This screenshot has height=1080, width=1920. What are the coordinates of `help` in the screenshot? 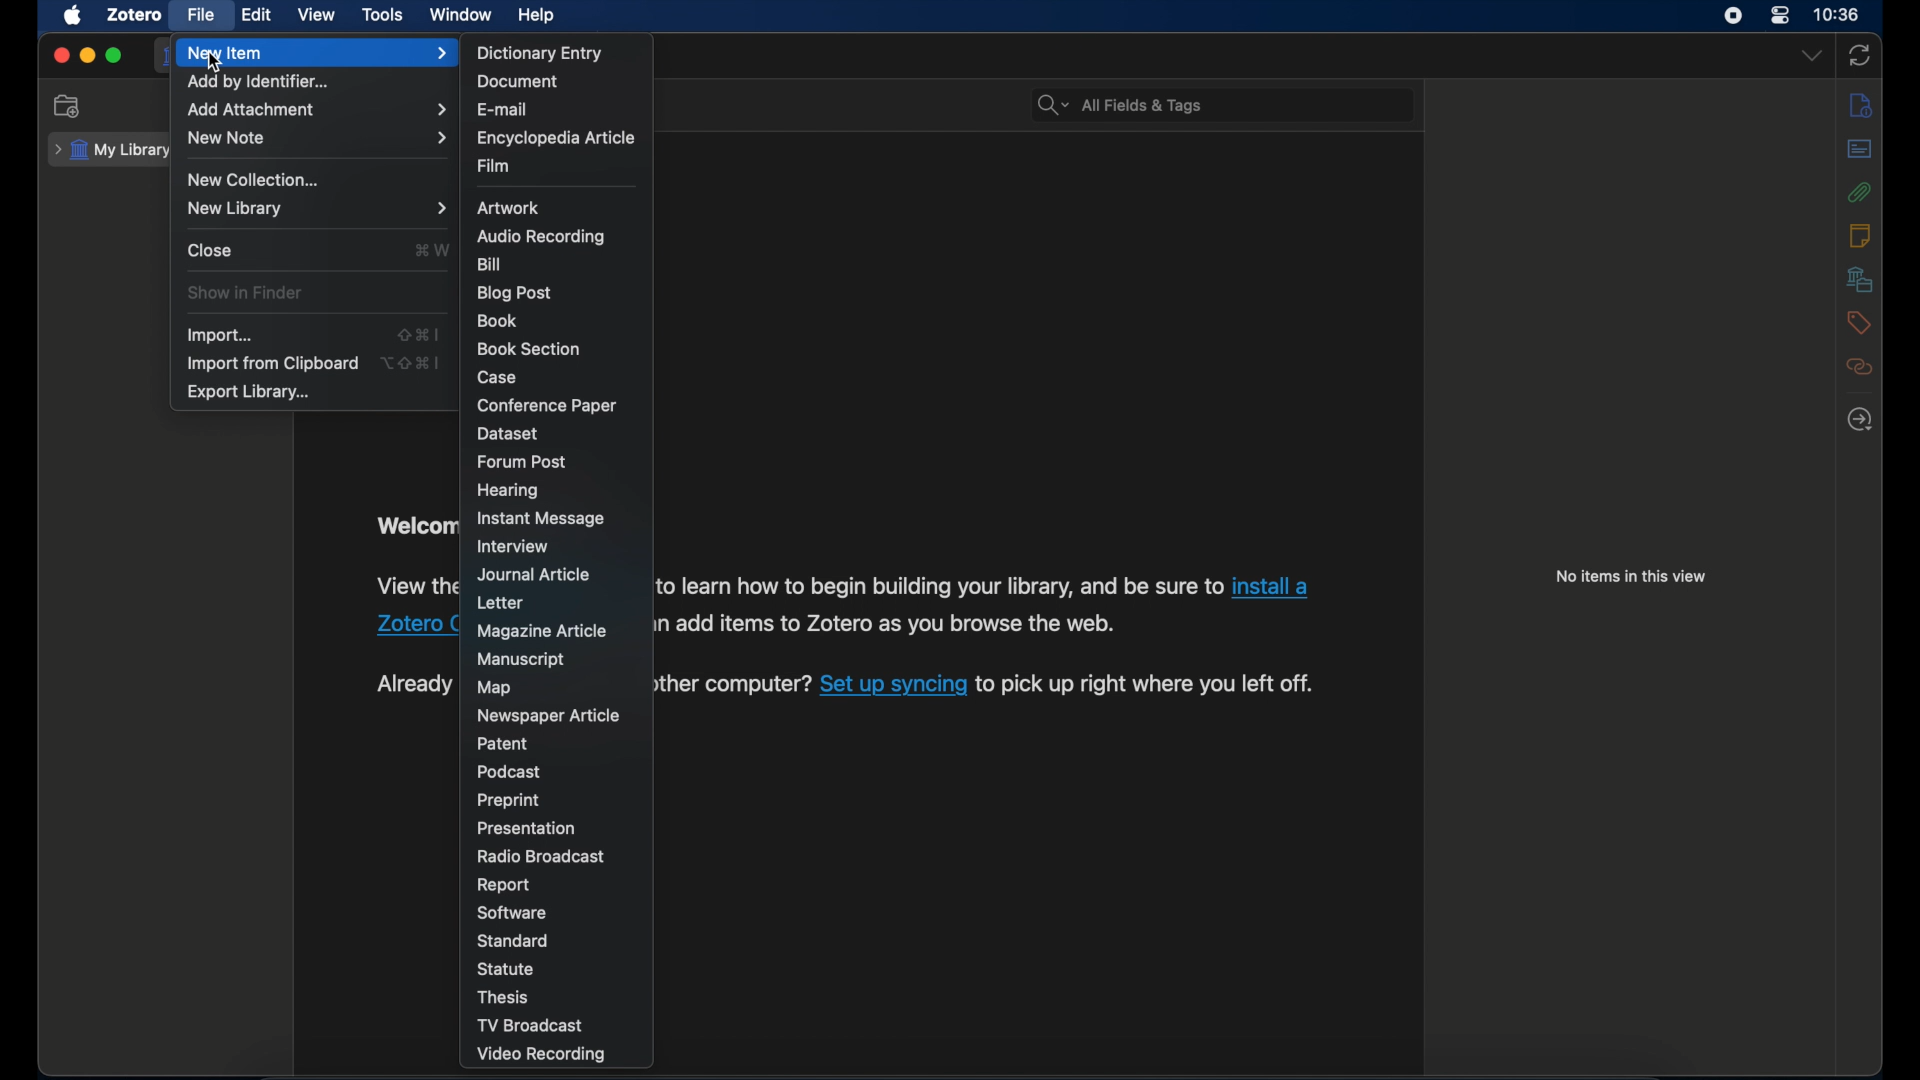 It's located at (540, 16).